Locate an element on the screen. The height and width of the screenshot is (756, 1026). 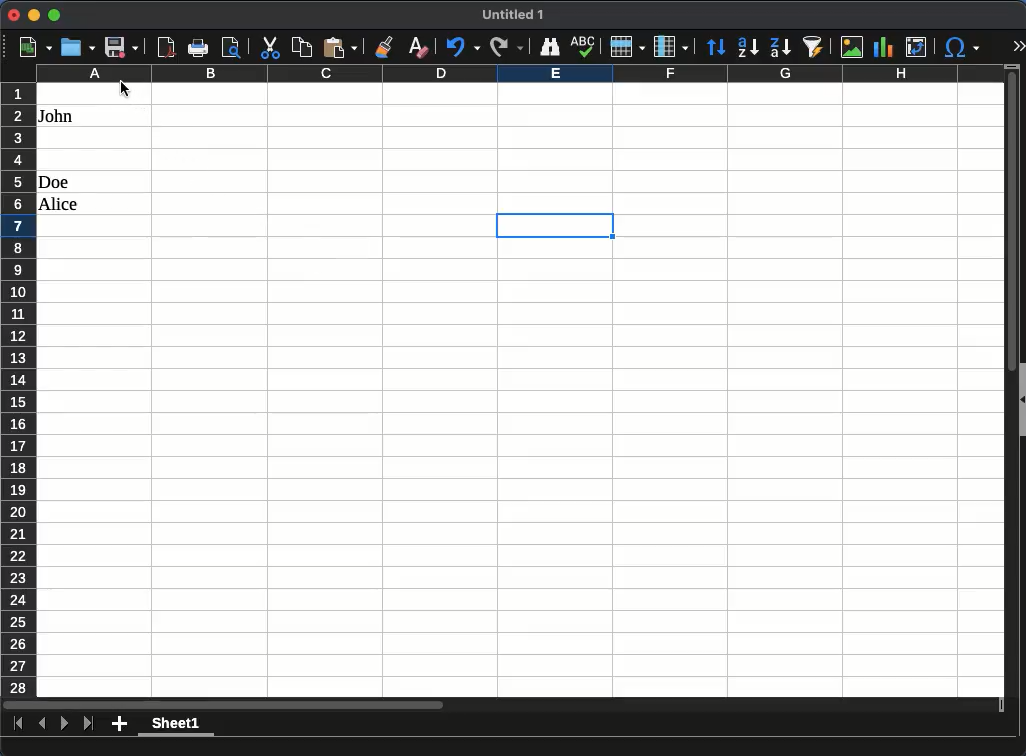
redo is located at coordinates (505, 48).